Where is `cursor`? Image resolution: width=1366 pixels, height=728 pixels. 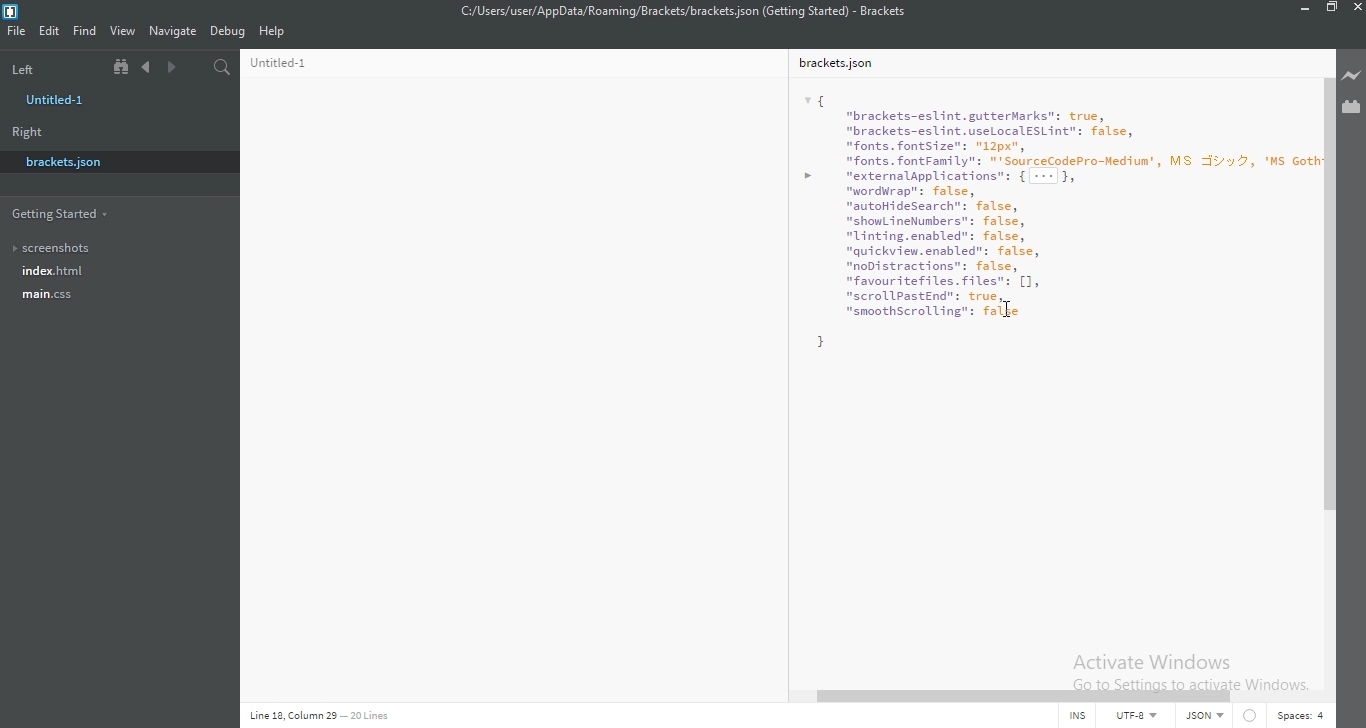
cursor is located at coordinates (1009, 311).